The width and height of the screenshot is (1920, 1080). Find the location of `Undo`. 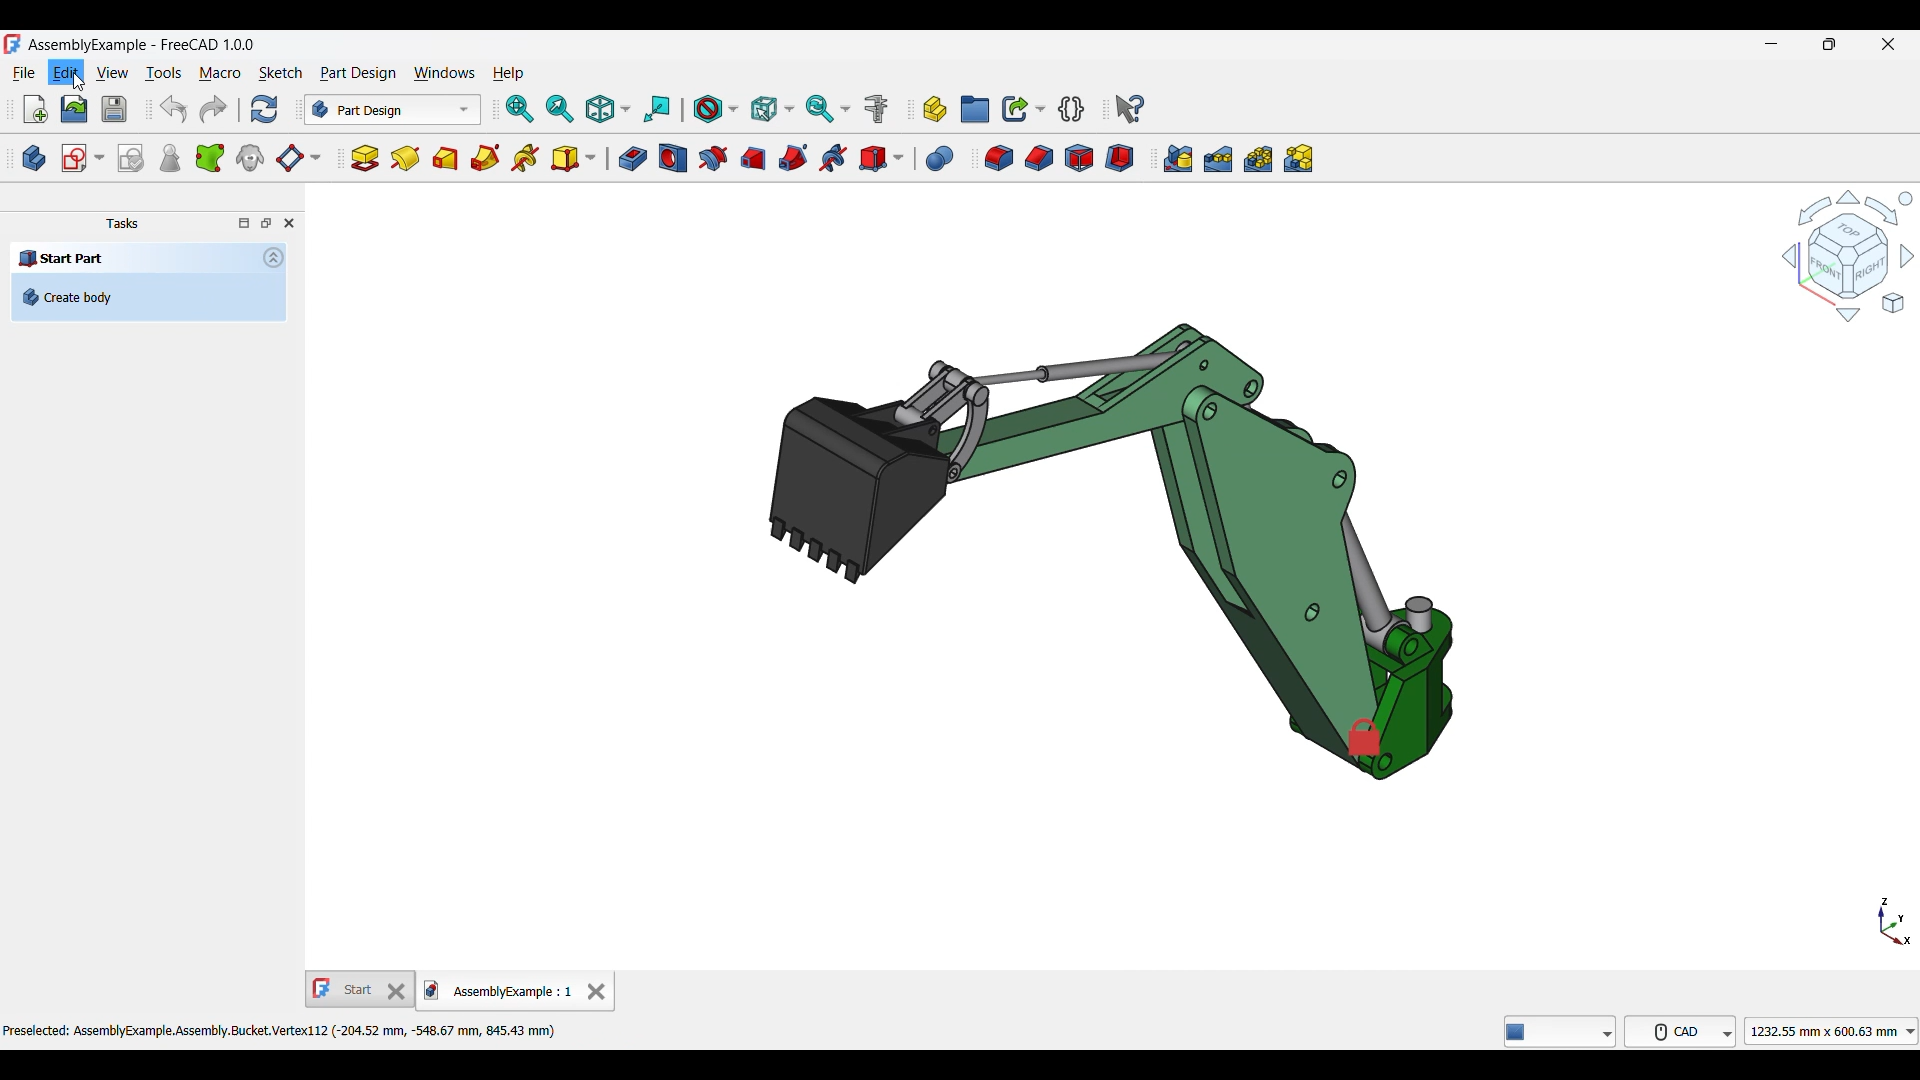

Undo is located at coordinates (173, 109).